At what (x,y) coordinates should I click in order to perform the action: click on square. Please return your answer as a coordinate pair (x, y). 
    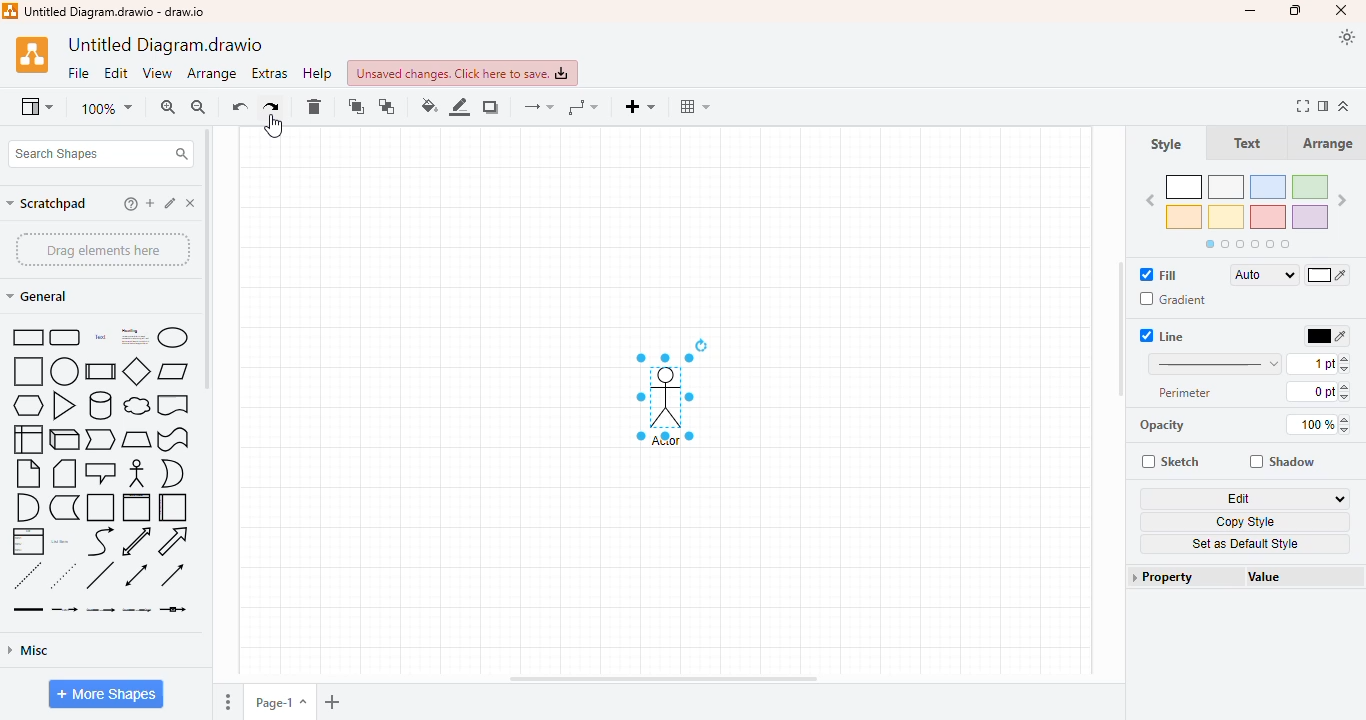
    Looking at the image, I should click on (27, 372).